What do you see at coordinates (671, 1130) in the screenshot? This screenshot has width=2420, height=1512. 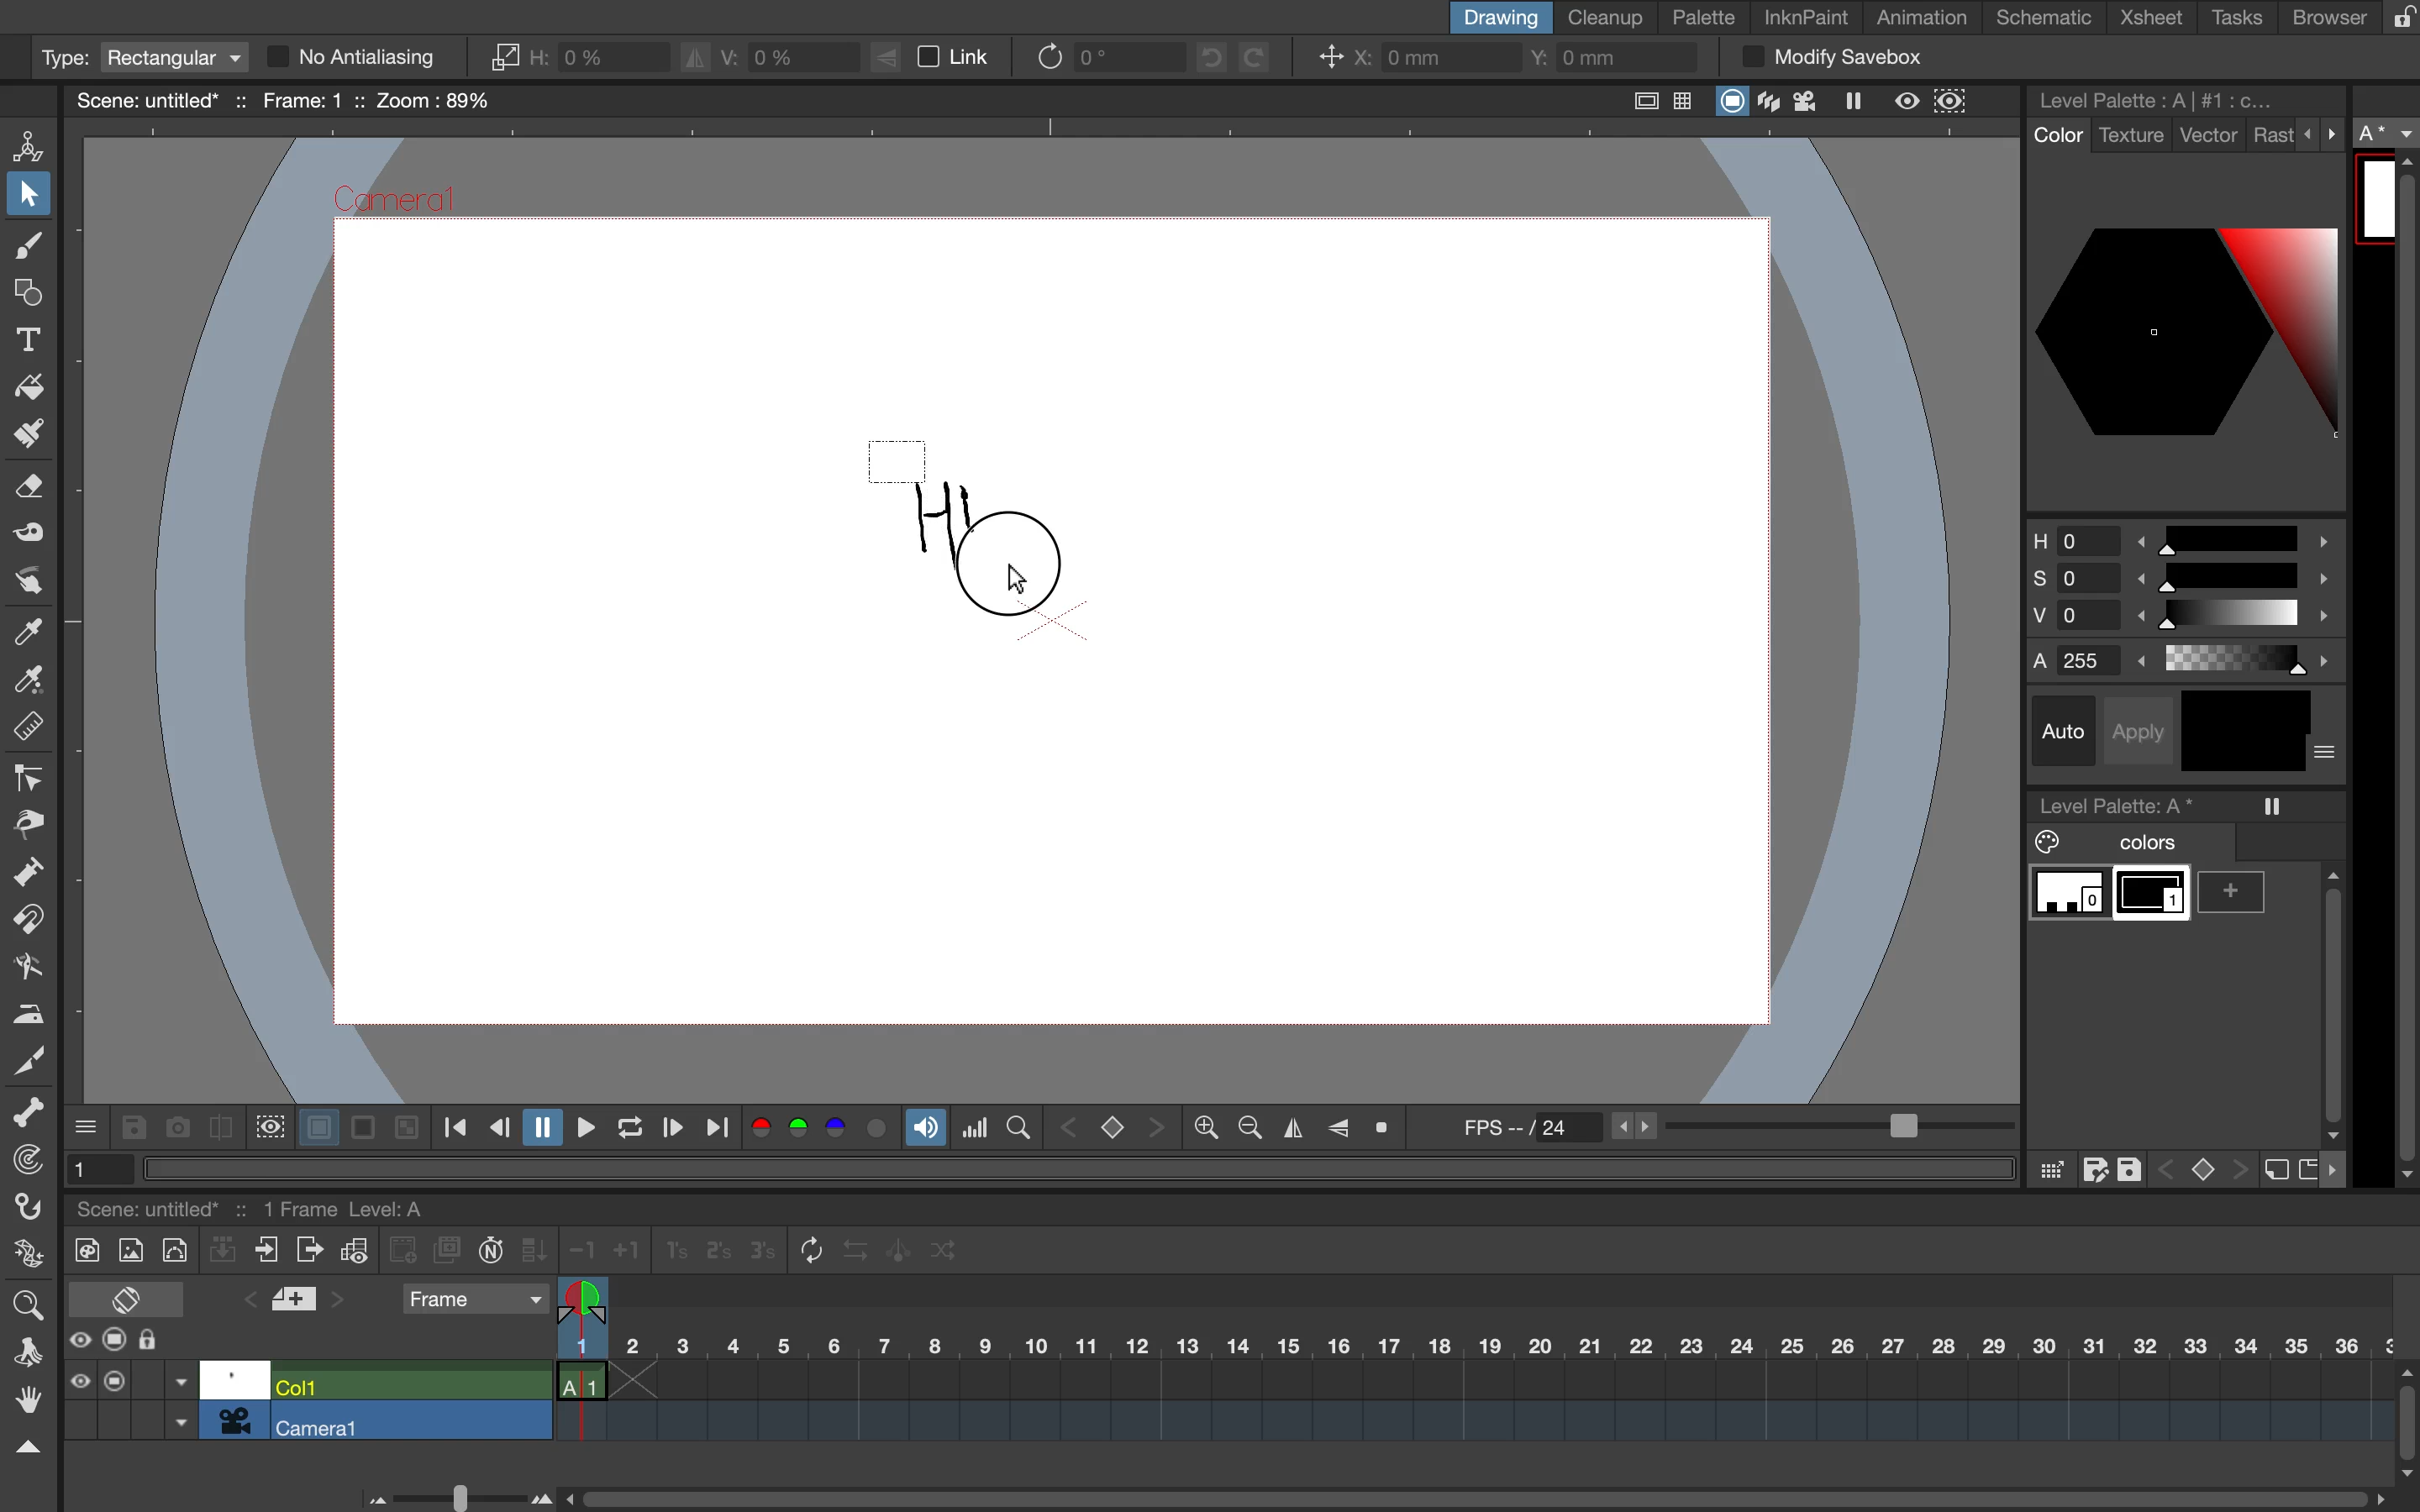 I see `next frame` at bounding box center [671, 1130].